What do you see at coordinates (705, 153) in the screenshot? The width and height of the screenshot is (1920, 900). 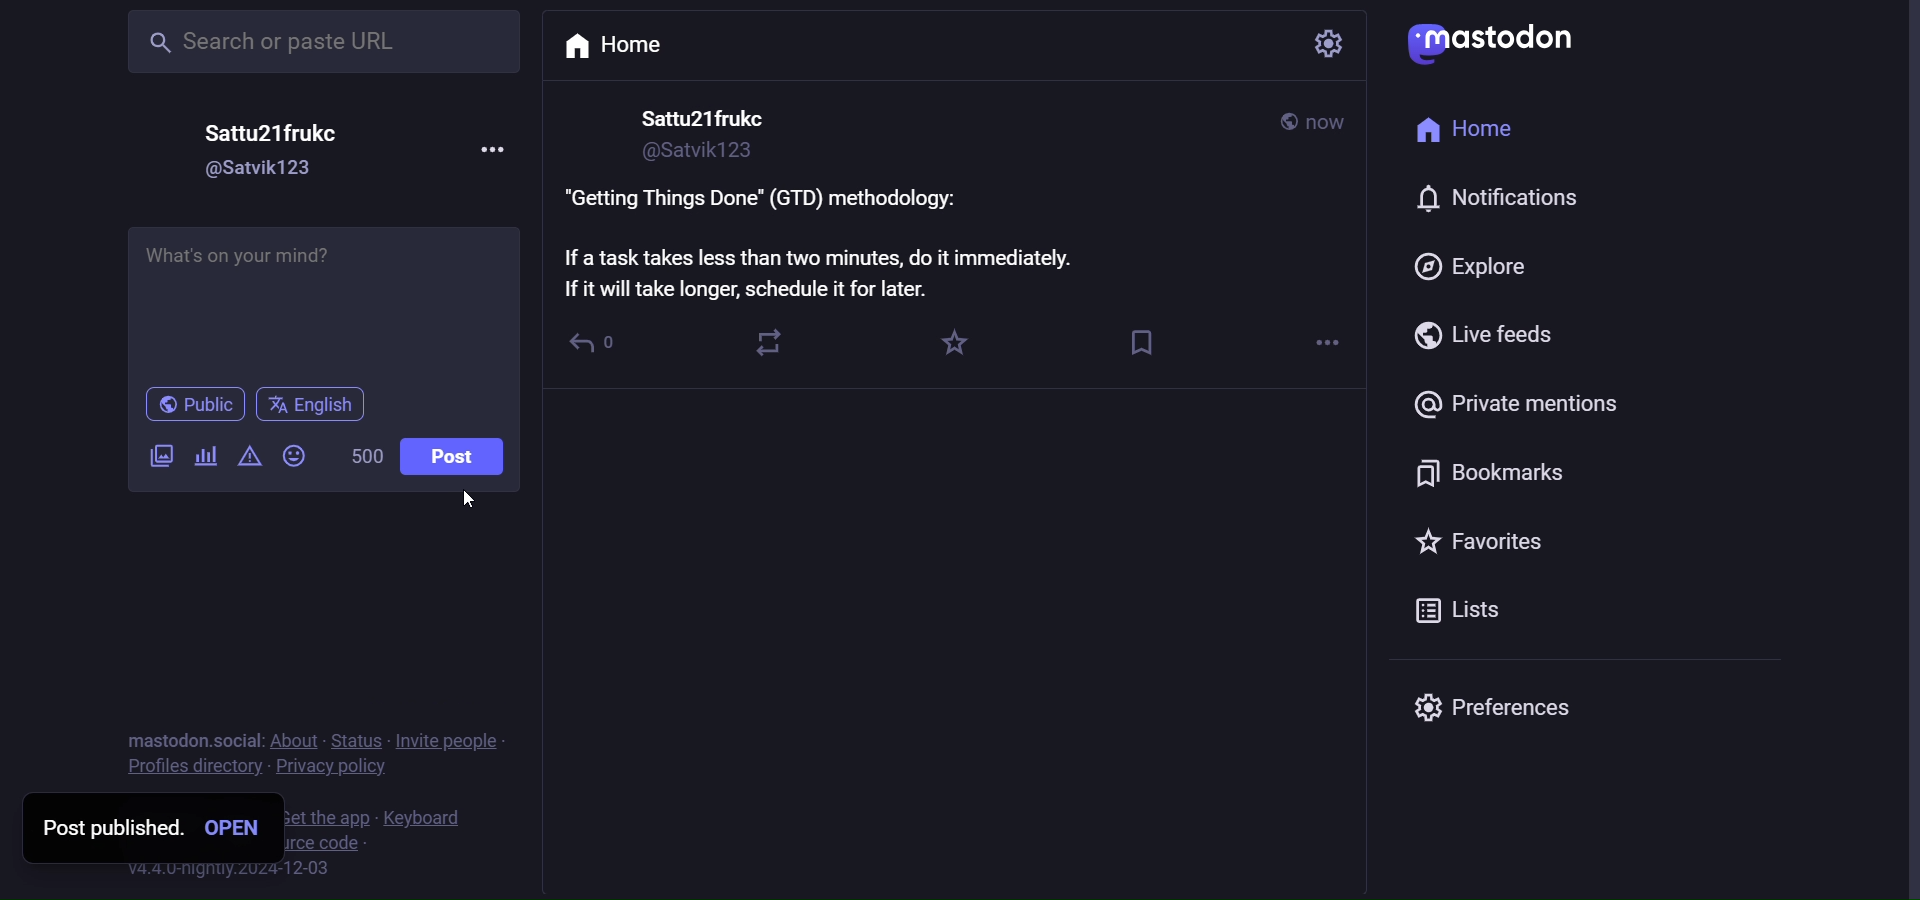 I see `id` at bounding box center [705, 153].